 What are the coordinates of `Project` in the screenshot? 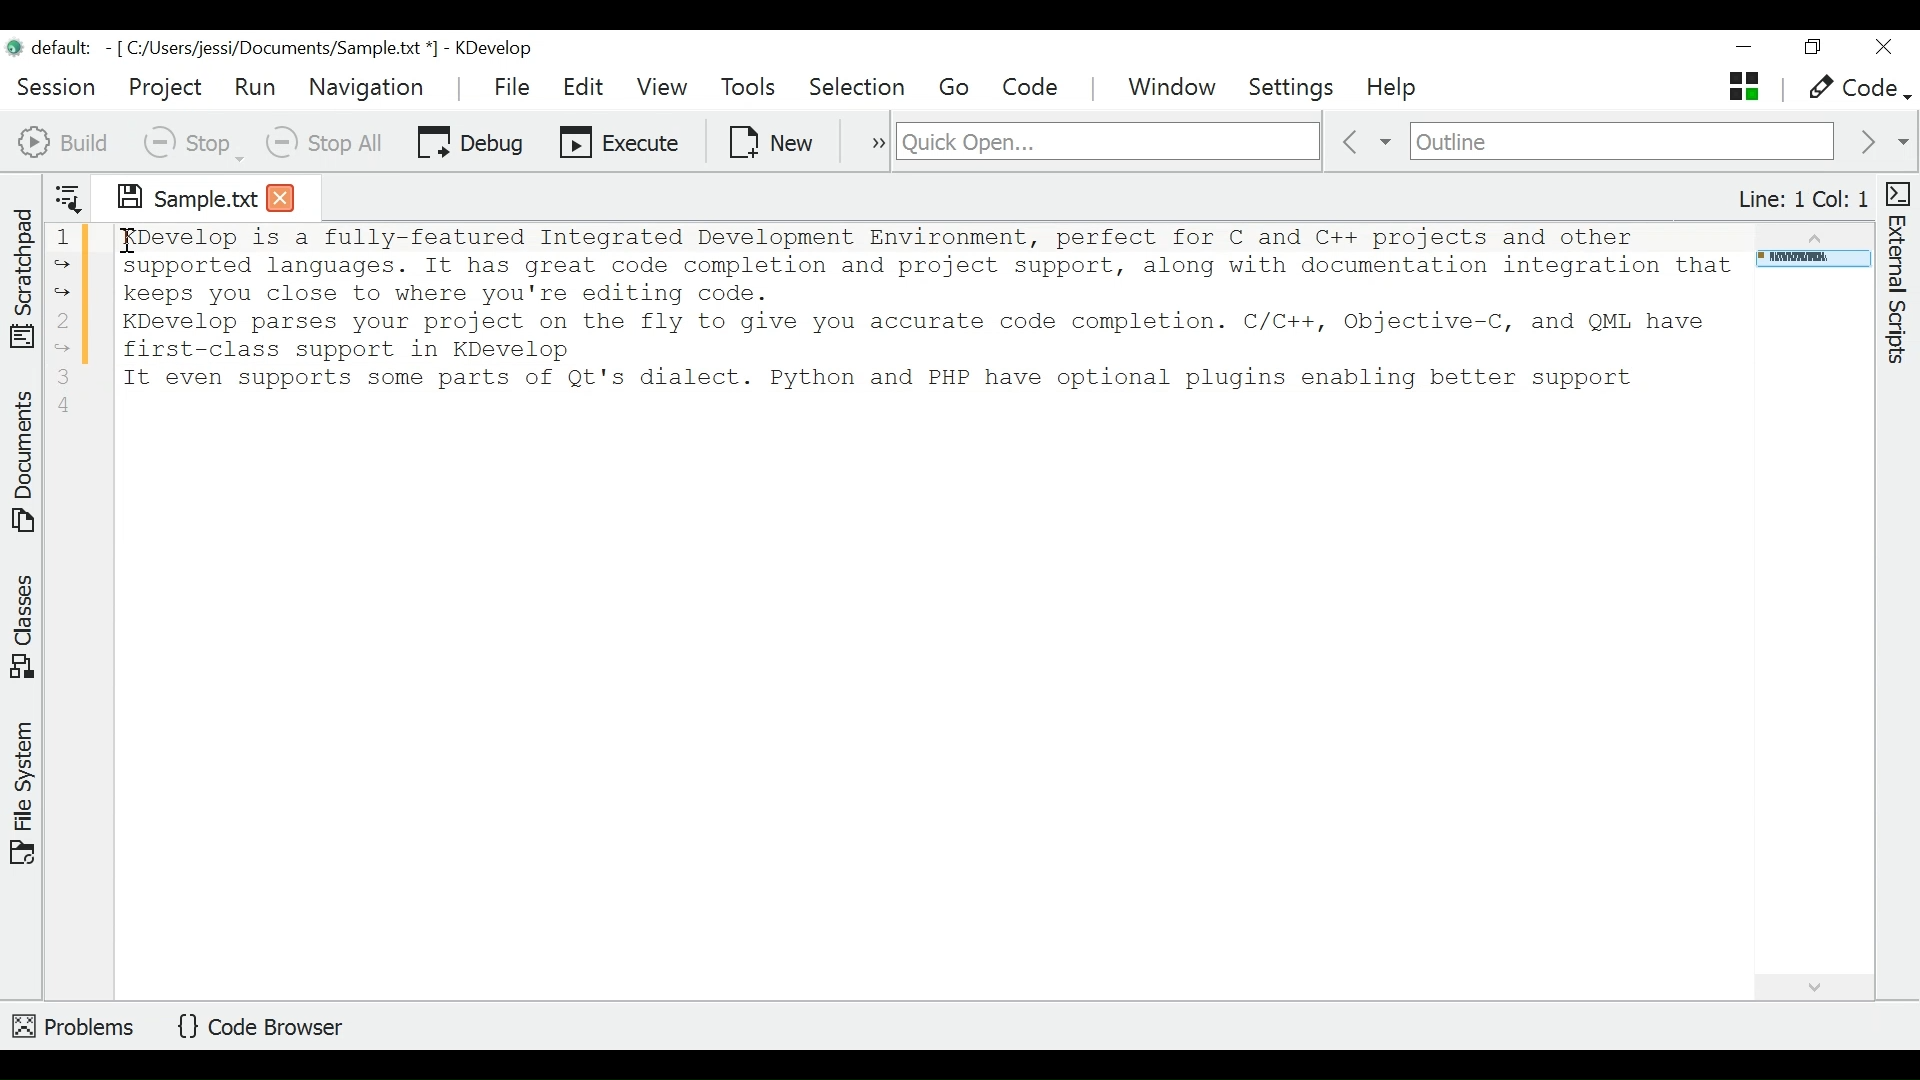 It's located at (164, 87).